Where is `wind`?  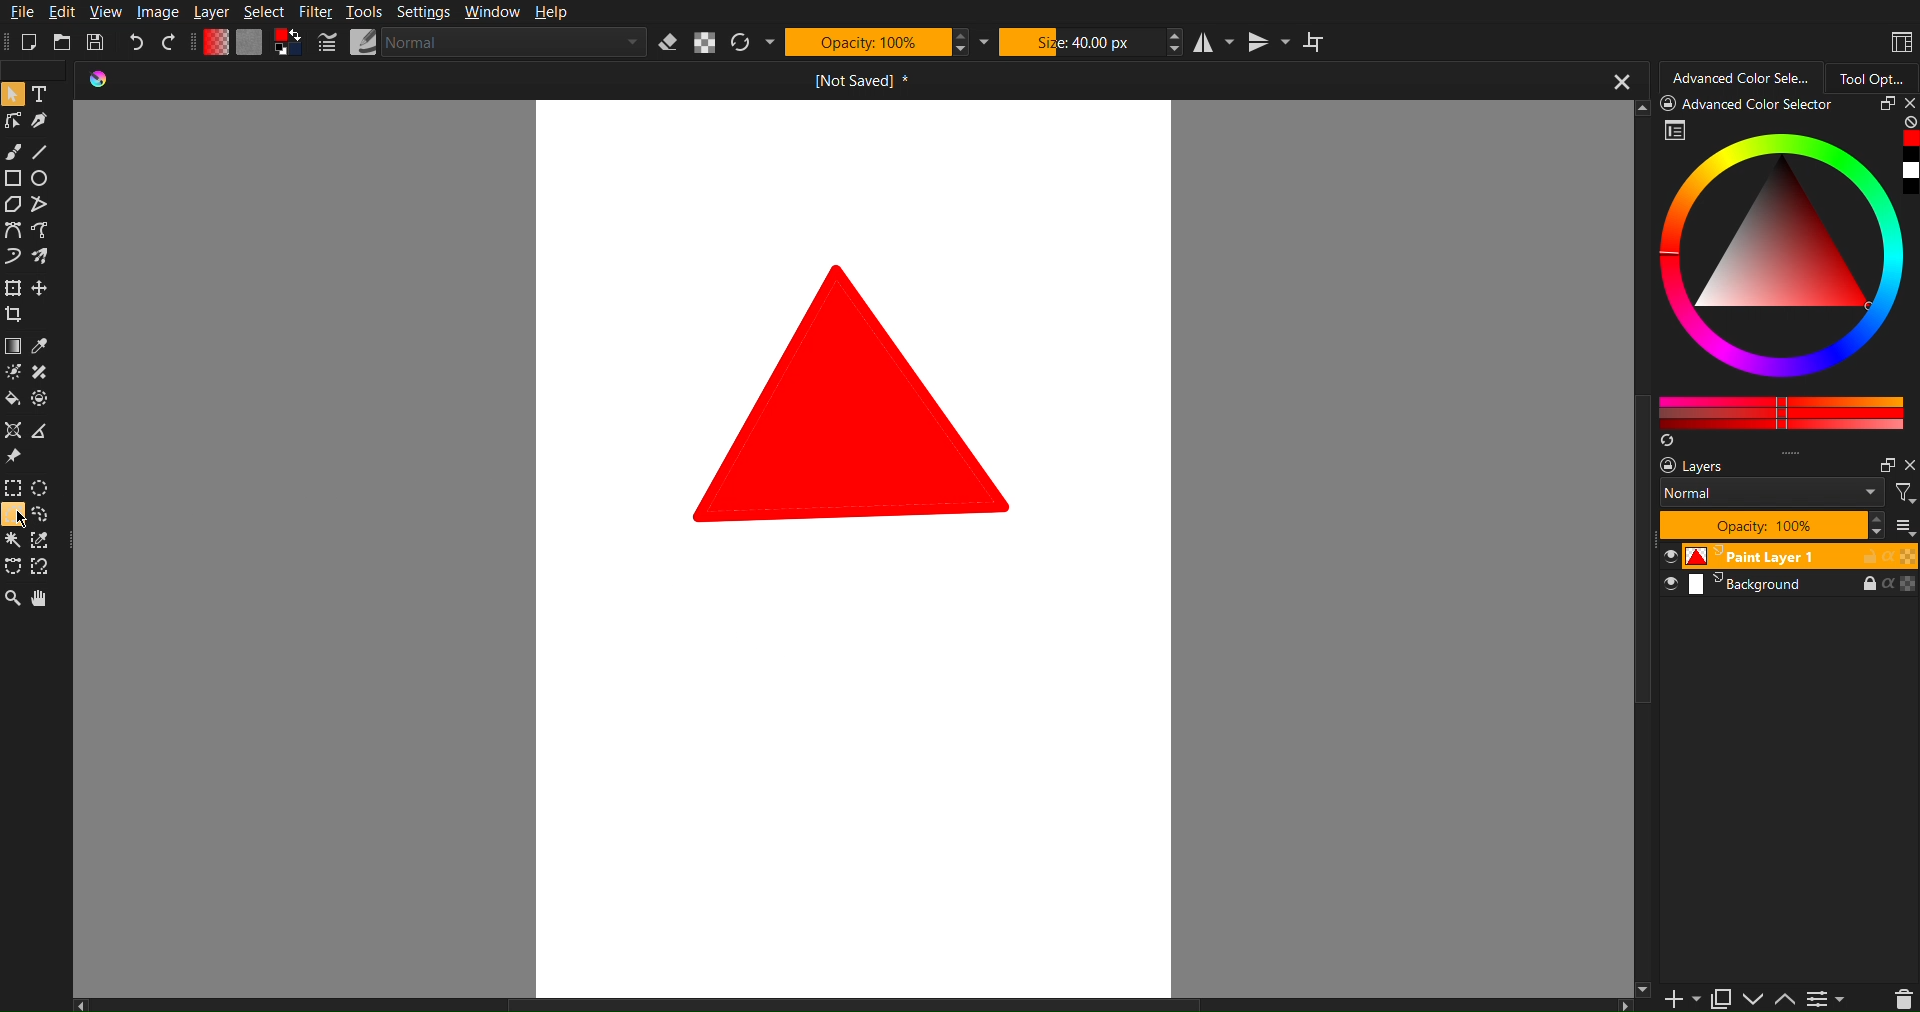 wind is located at coordinates (12, 543).